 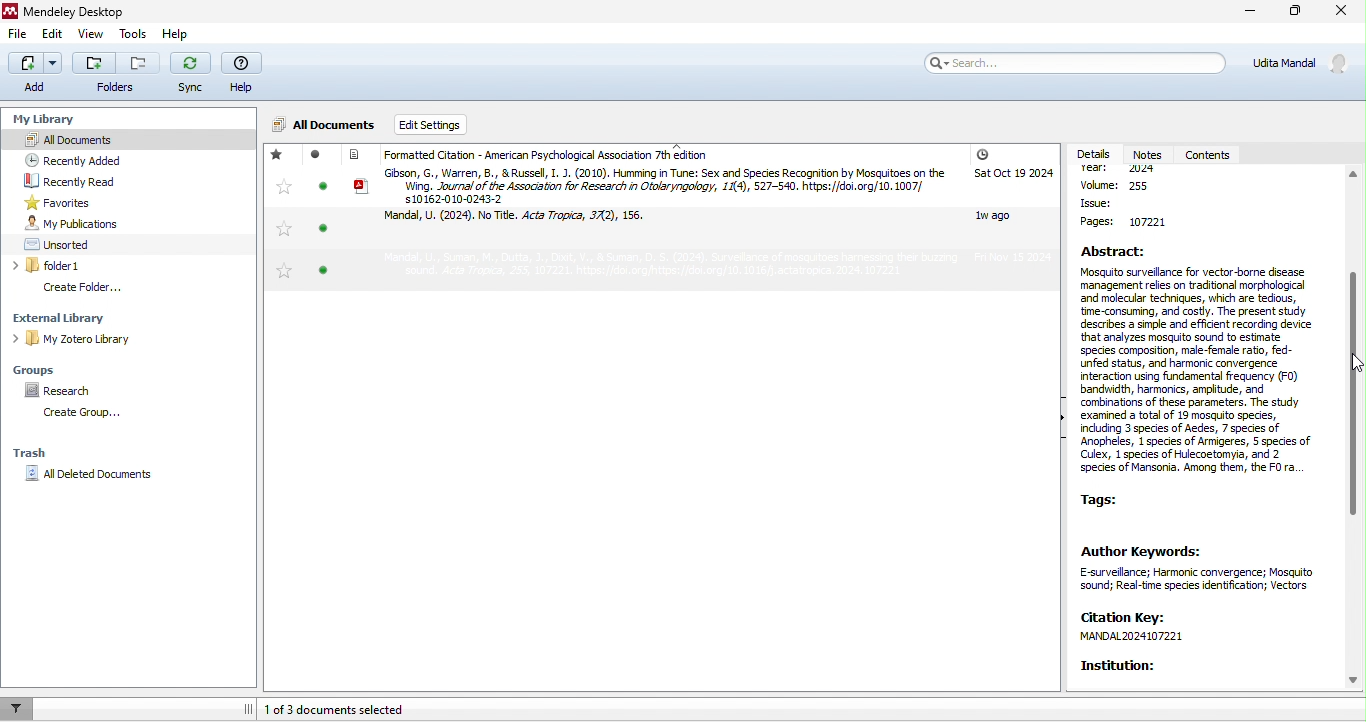 What do you see at coordinates (1149, 155) in the screenshot?
I see `notes` at bounding box center [1149, 155].